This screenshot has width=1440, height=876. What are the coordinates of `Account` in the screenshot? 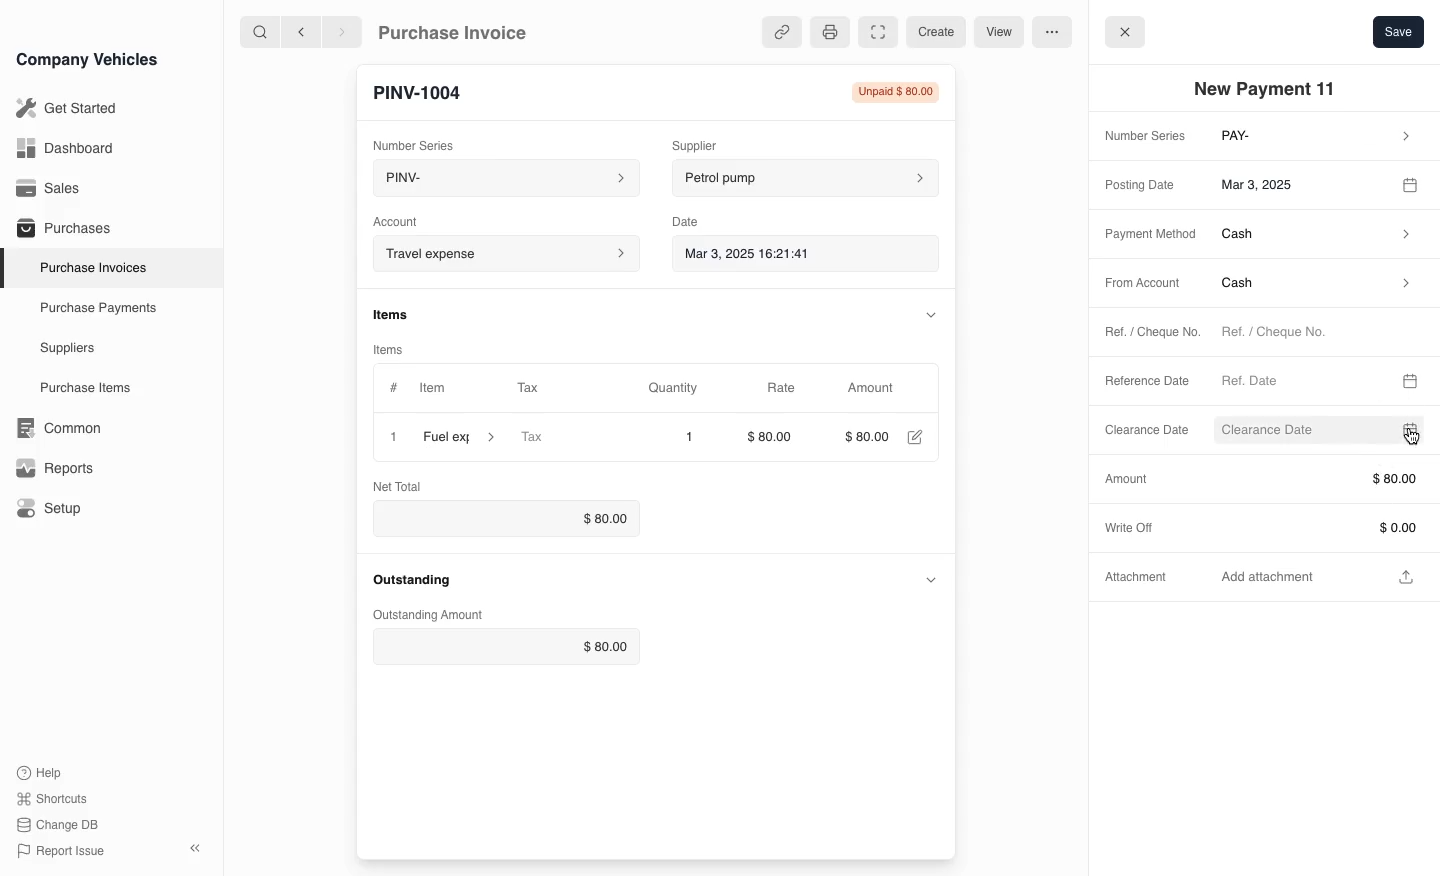 It's located at (504, 253).